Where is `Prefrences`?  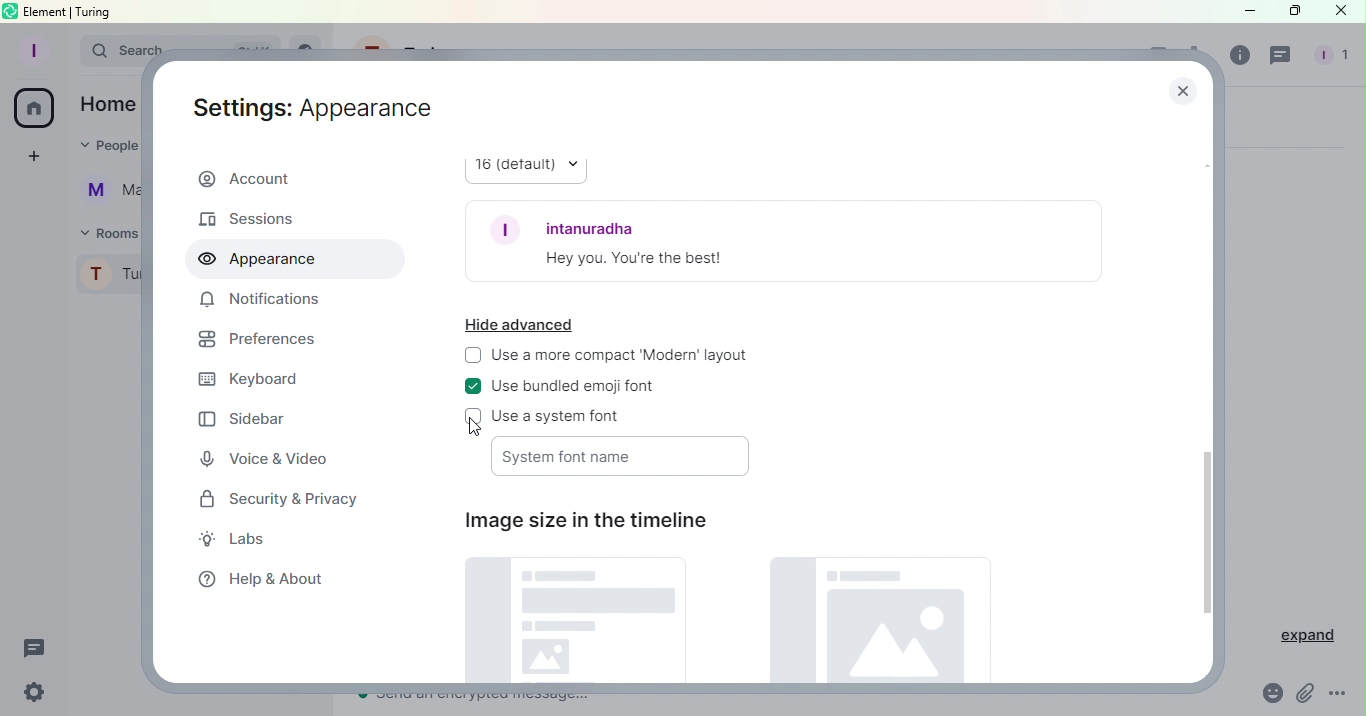
Prefrences is located at coordinates (254, 340).